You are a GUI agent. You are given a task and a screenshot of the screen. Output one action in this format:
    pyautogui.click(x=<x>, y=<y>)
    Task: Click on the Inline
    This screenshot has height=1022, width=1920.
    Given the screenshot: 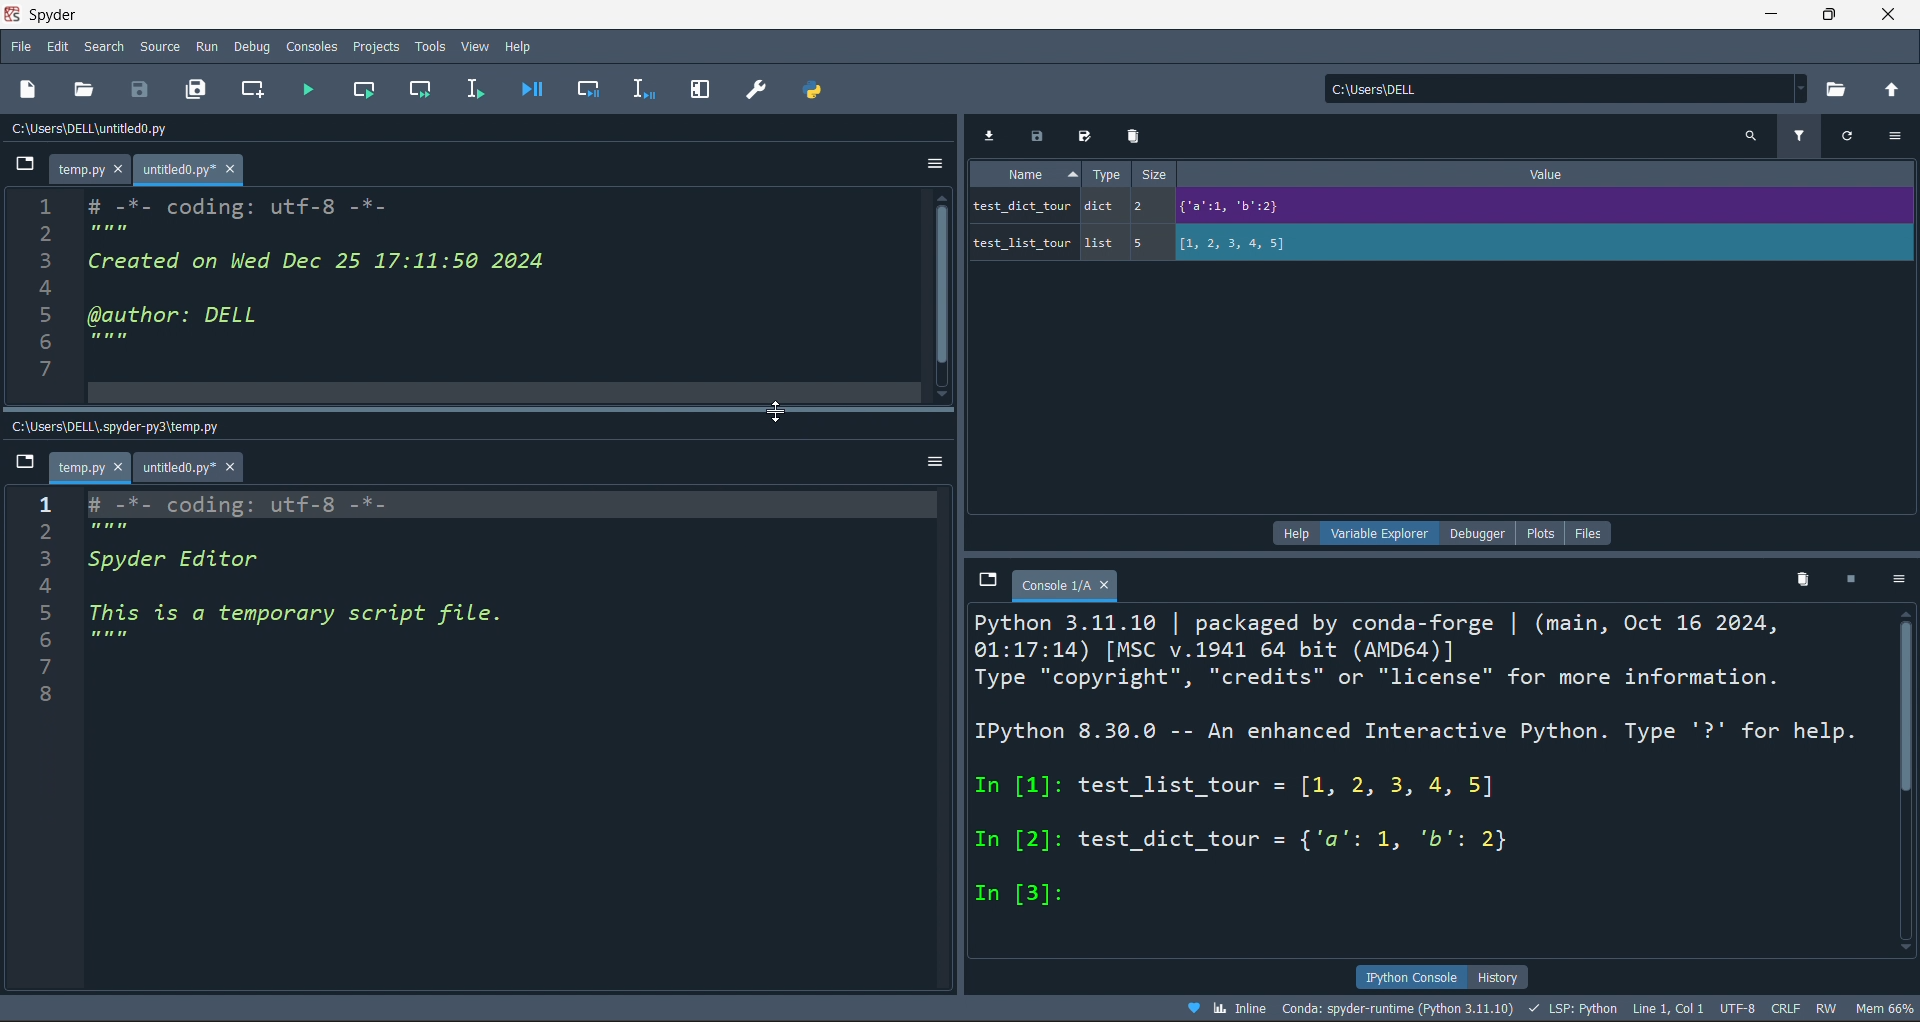 What is the action you would take?
    pyautogui.click(x=1226, y=1008)
    